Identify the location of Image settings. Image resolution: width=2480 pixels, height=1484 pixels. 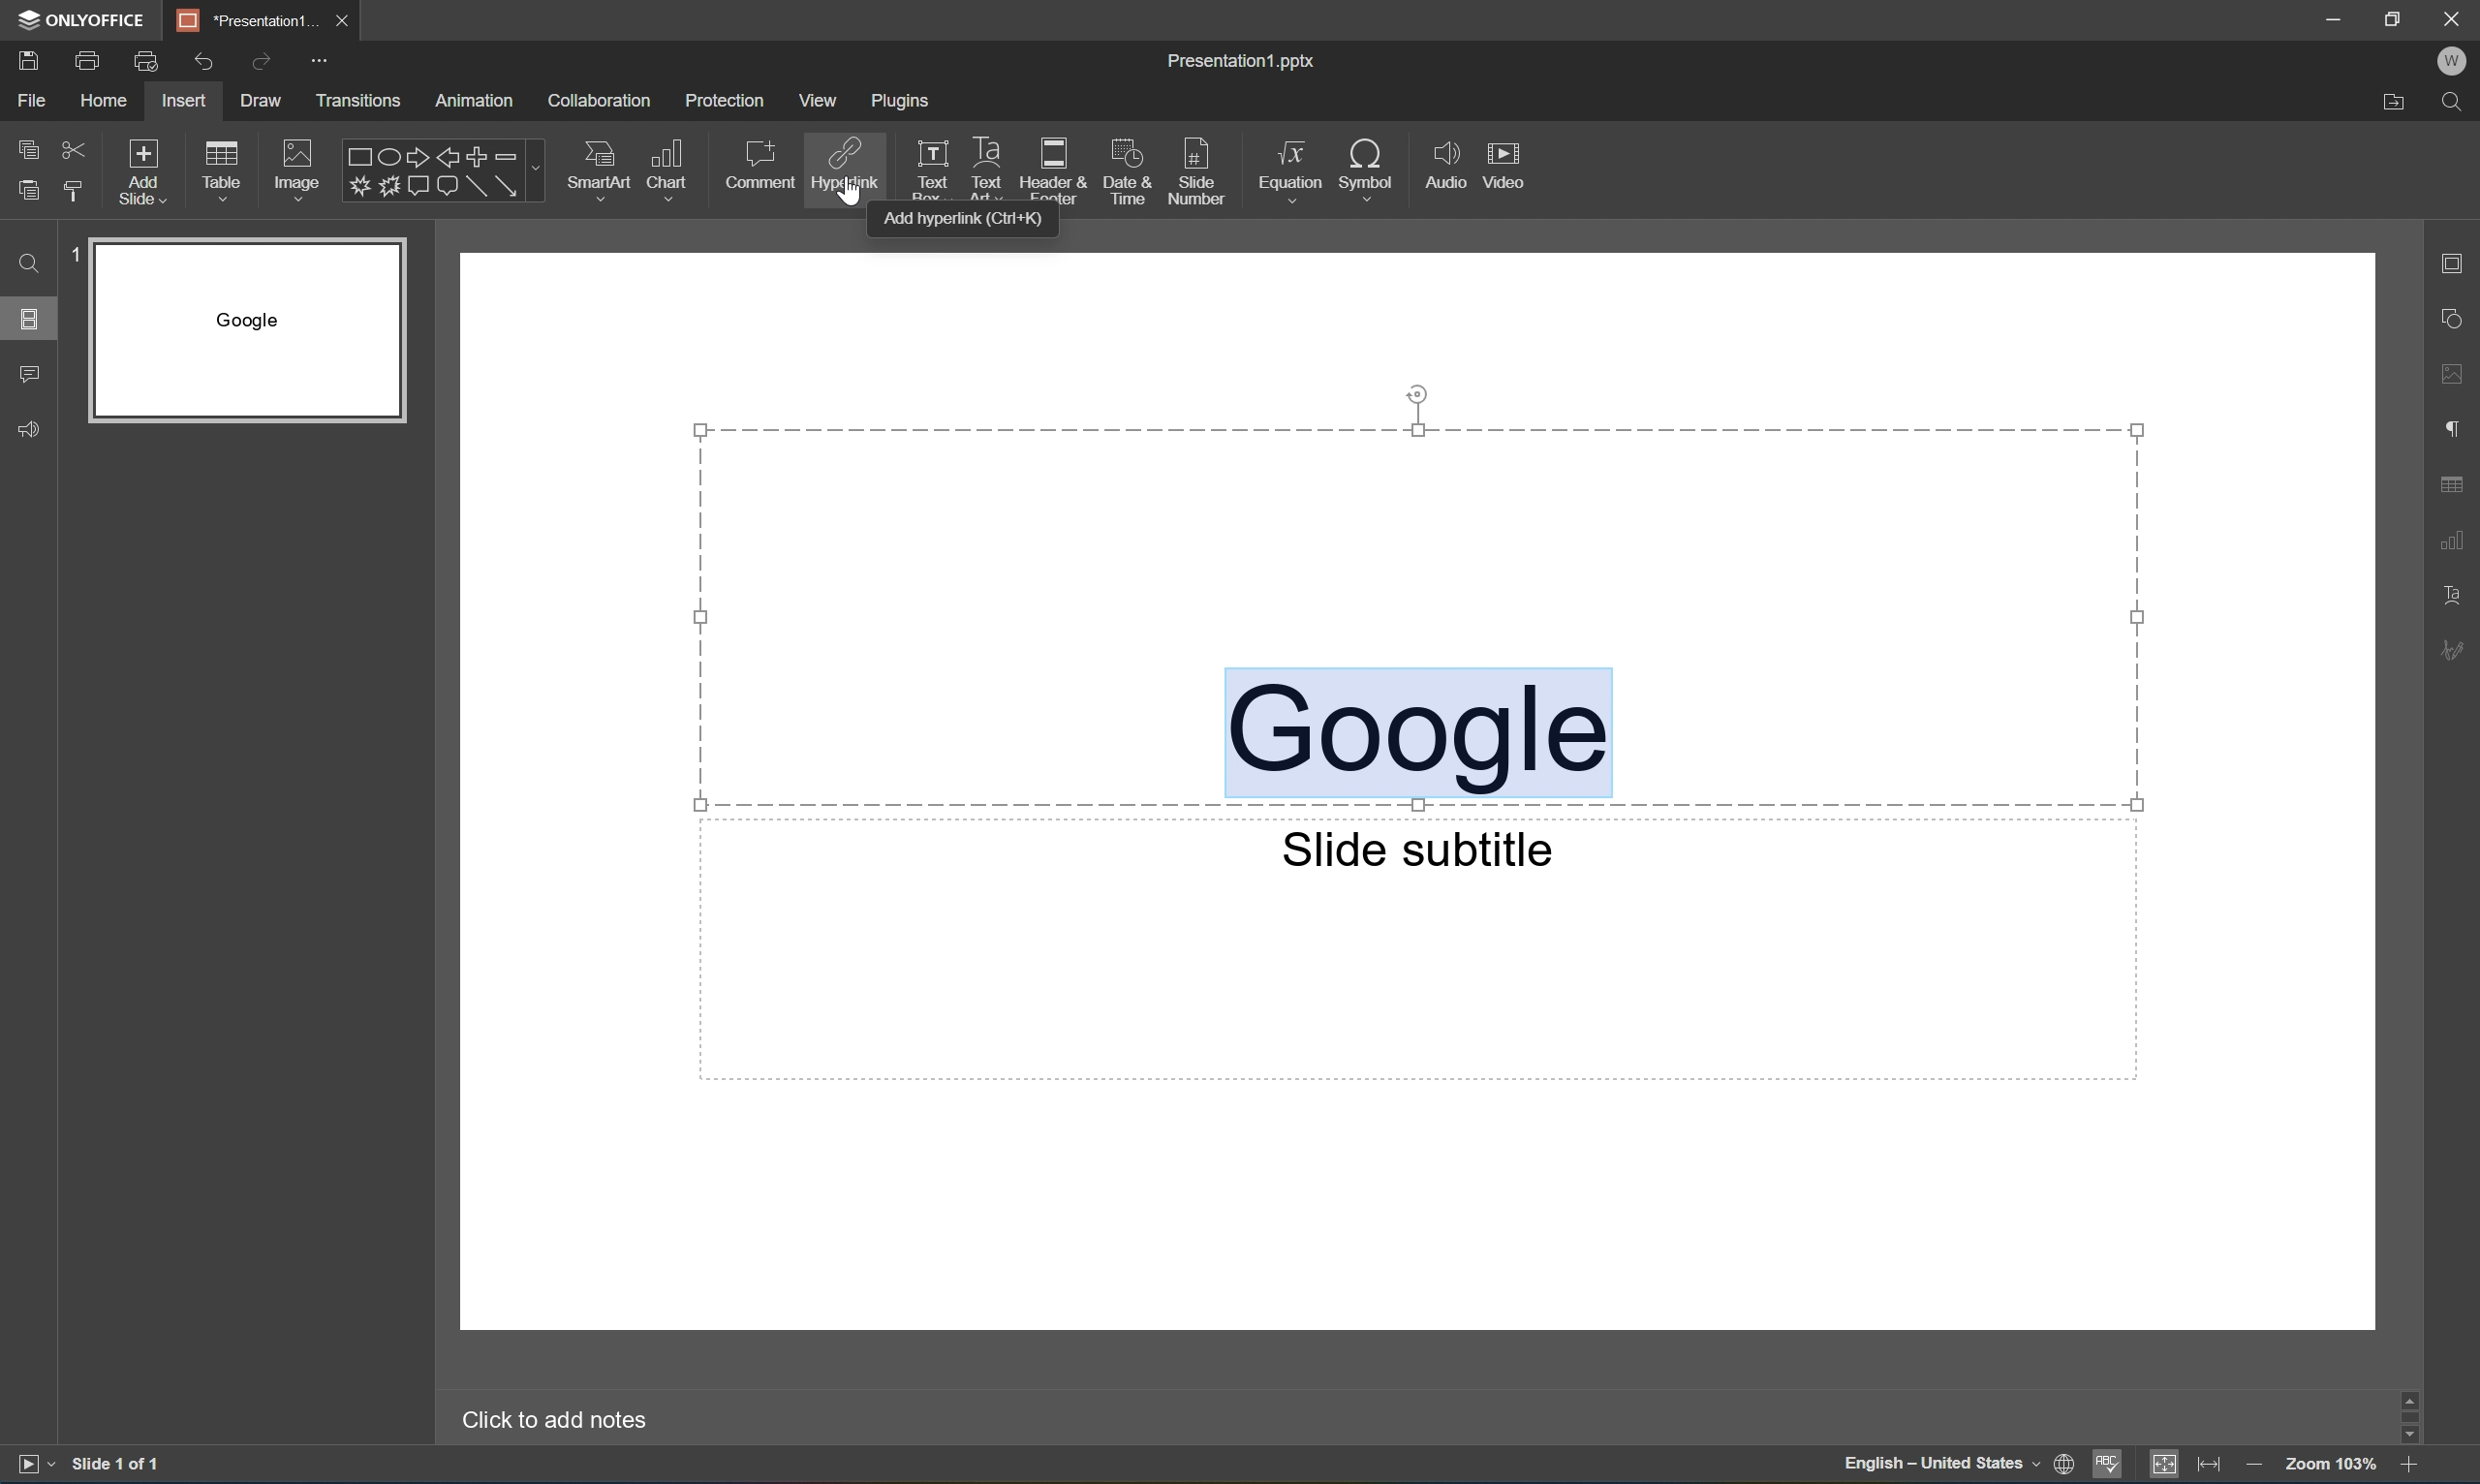
(2457, 376).